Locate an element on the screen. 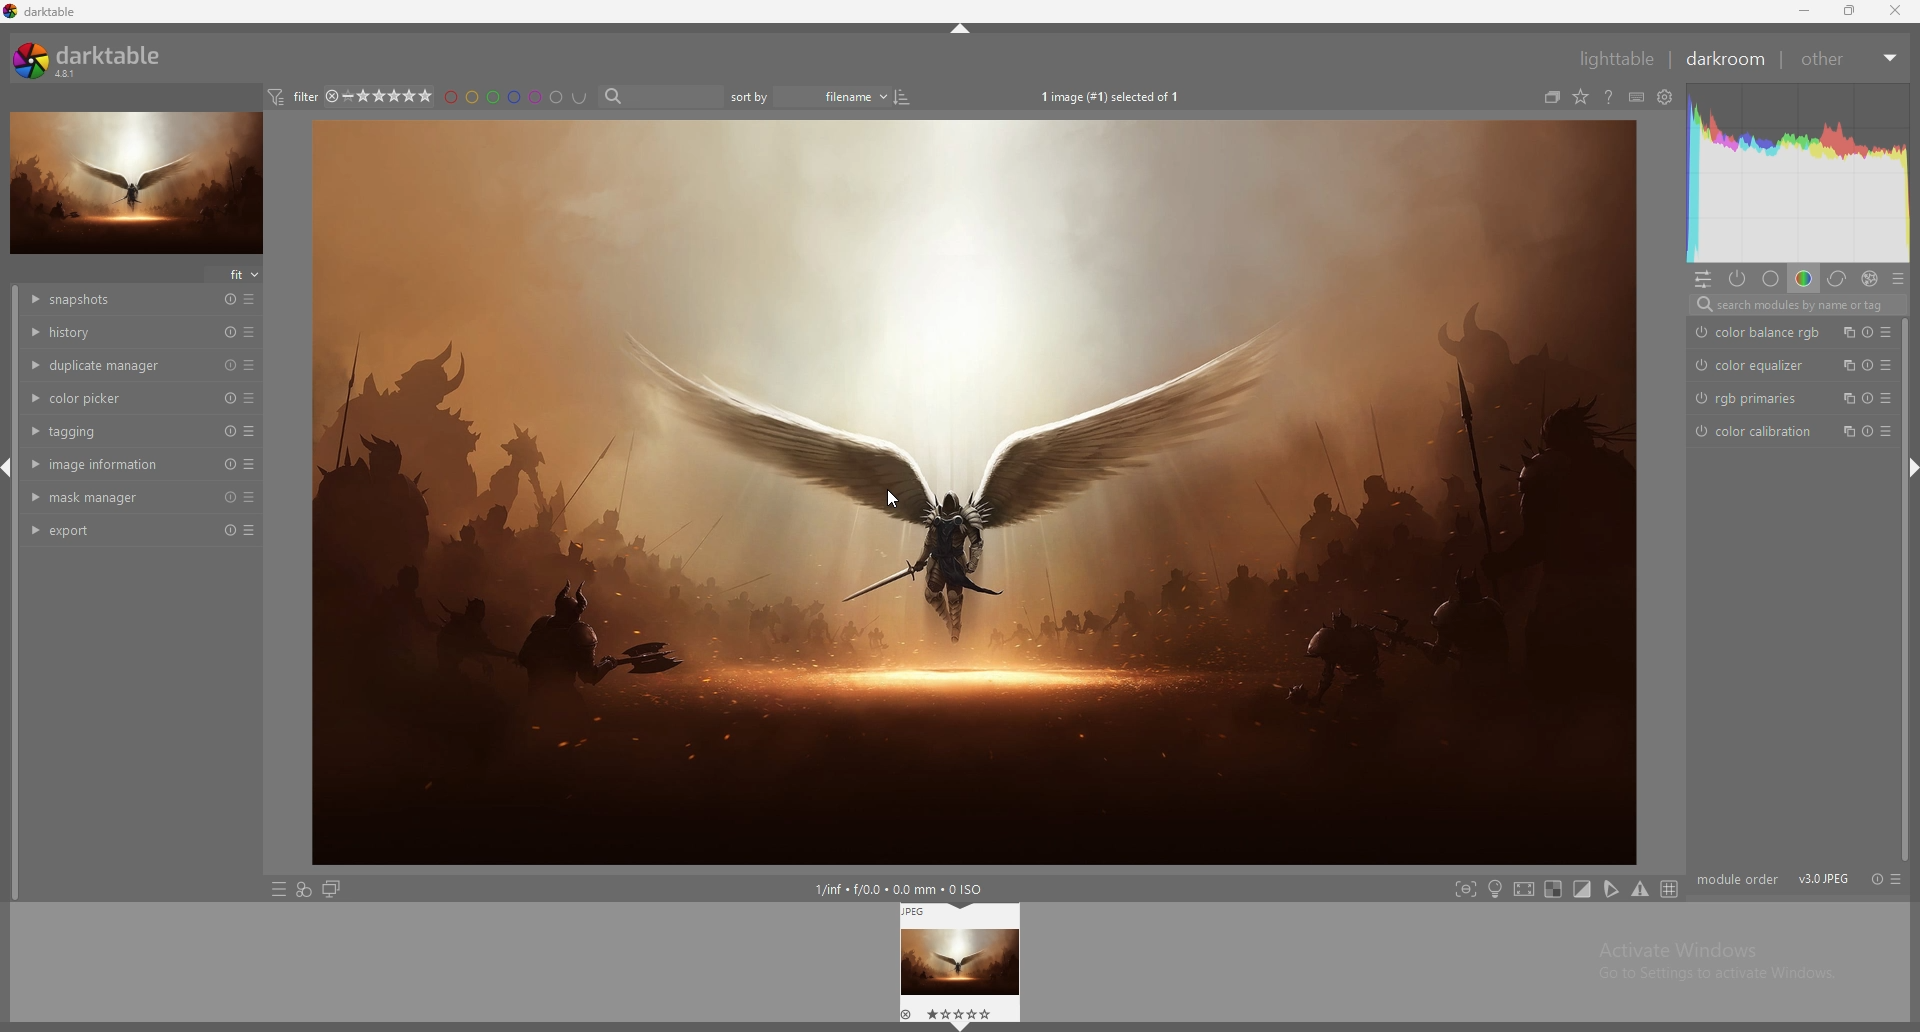  minimize is located at coordinates (1804, 11).